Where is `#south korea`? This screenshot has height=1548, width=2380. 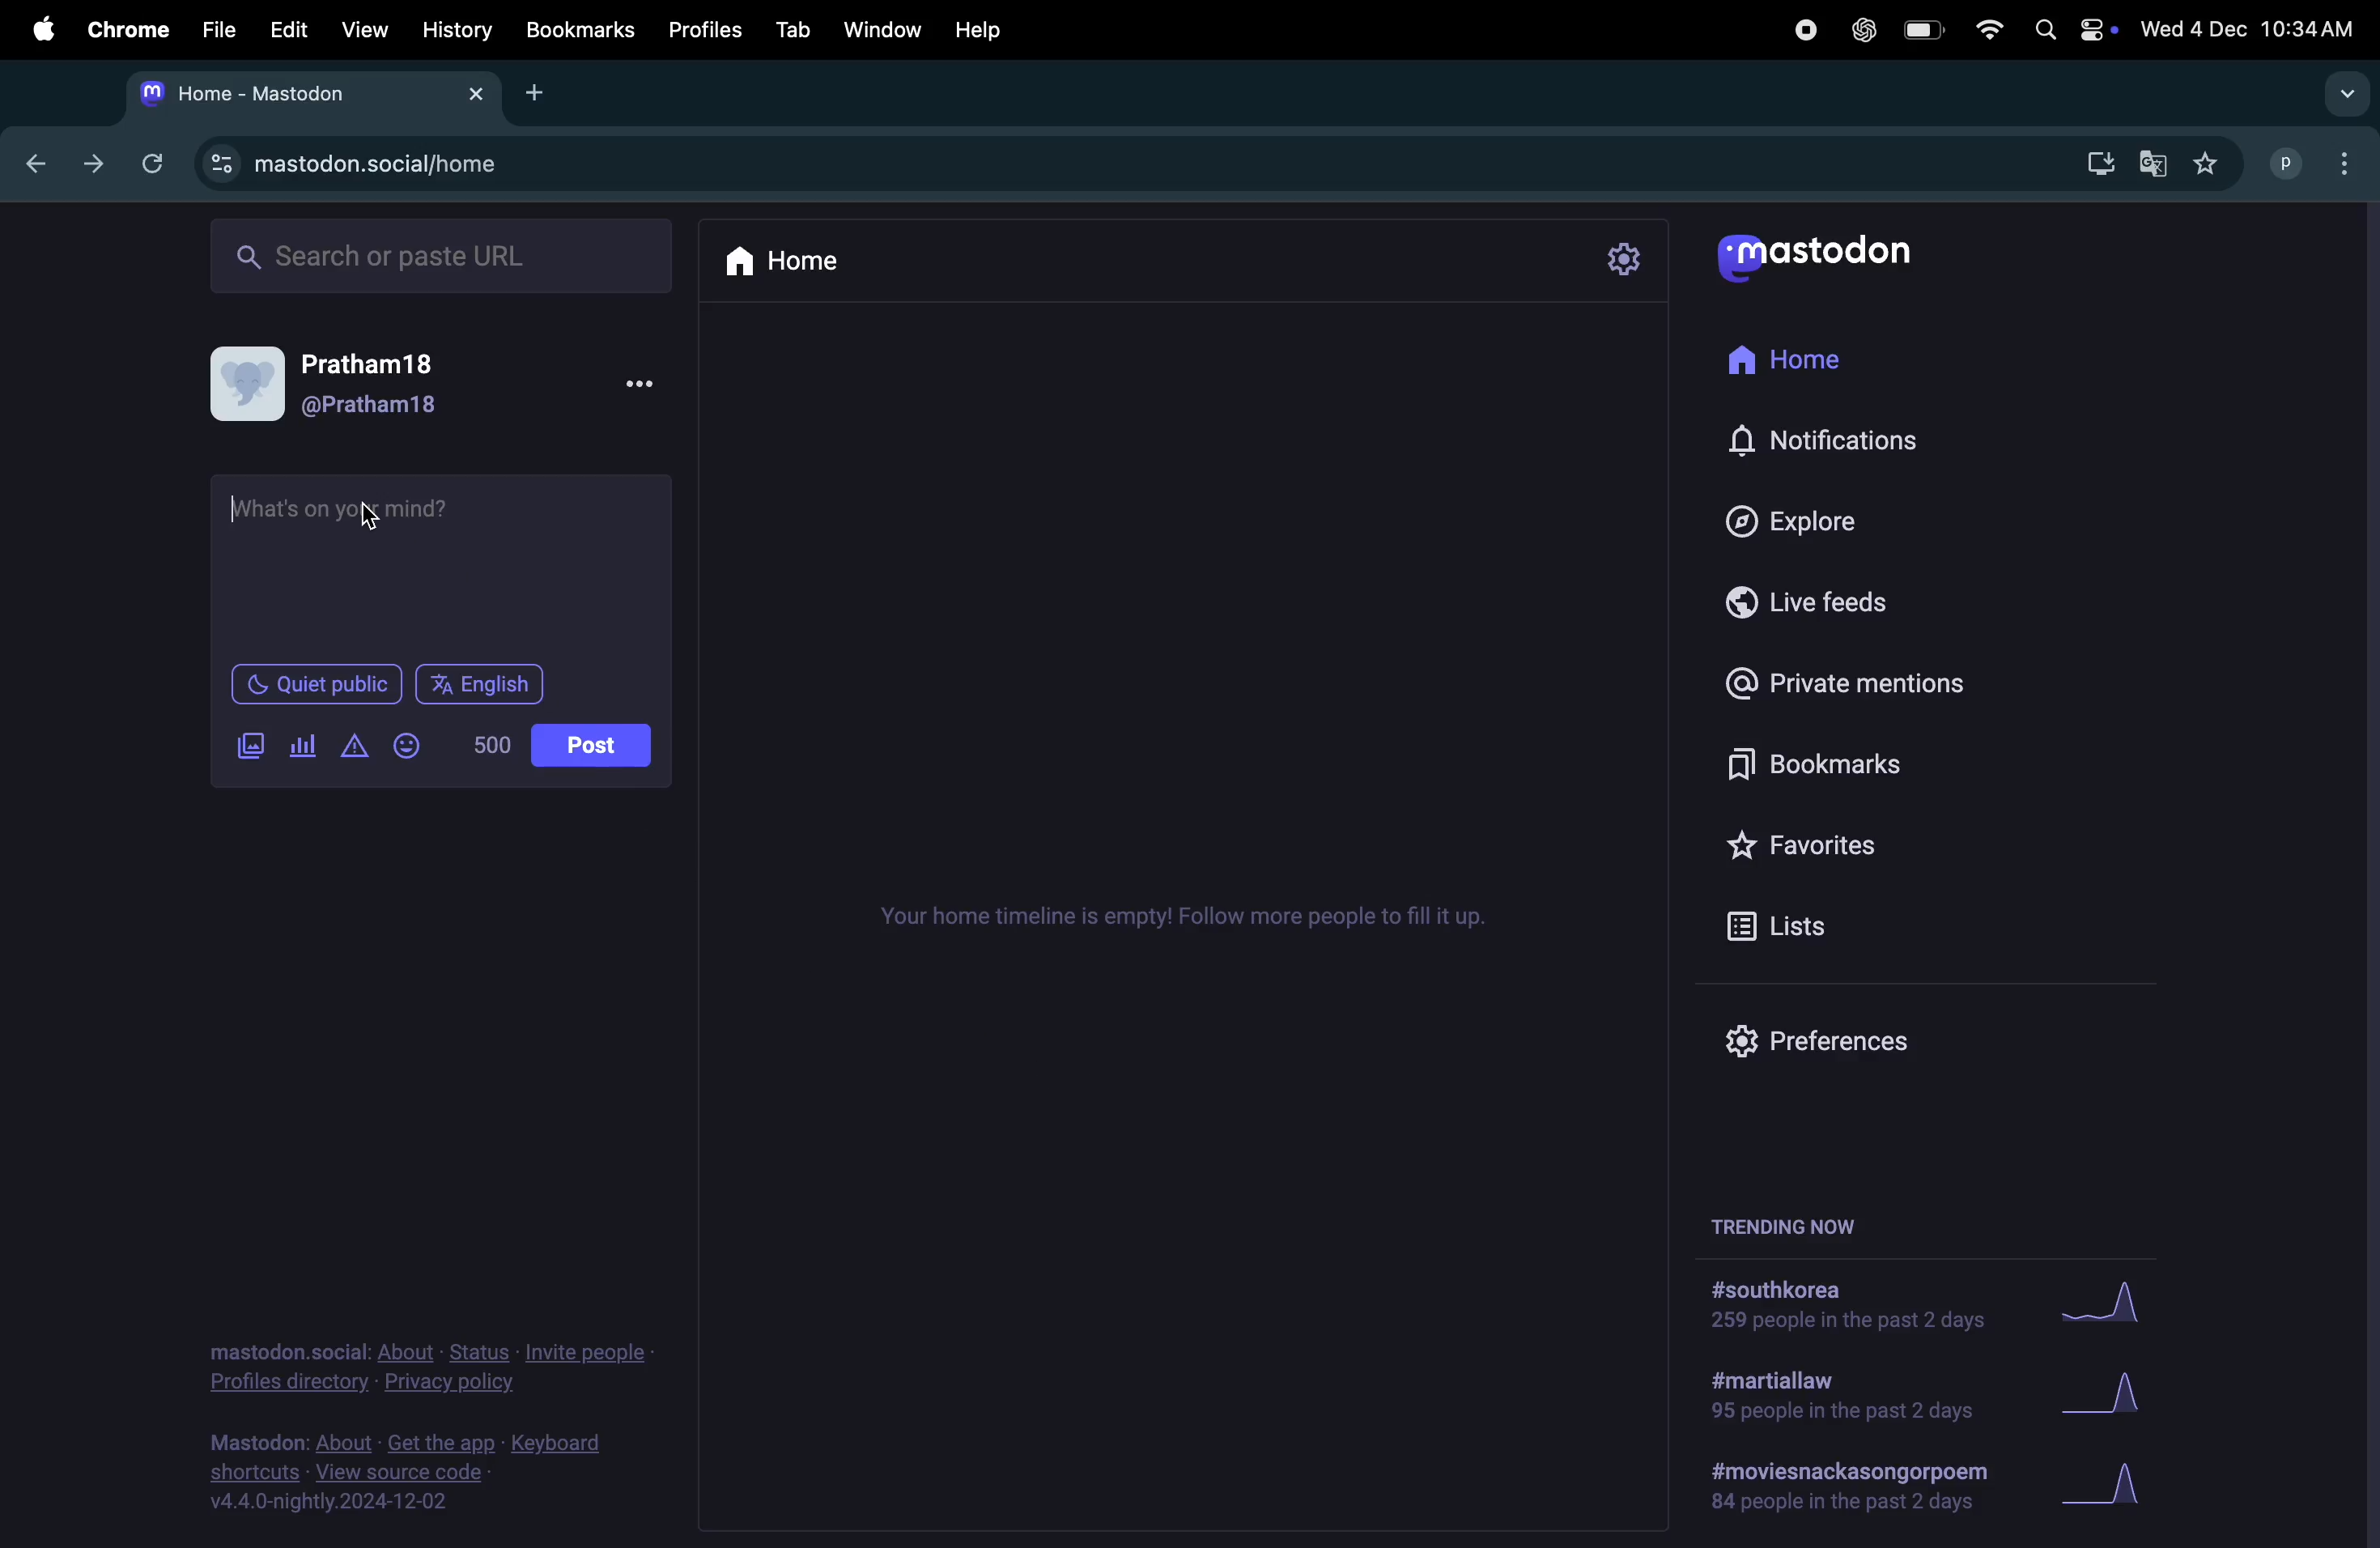
#south korea is located at coordinates (1838, 1306).